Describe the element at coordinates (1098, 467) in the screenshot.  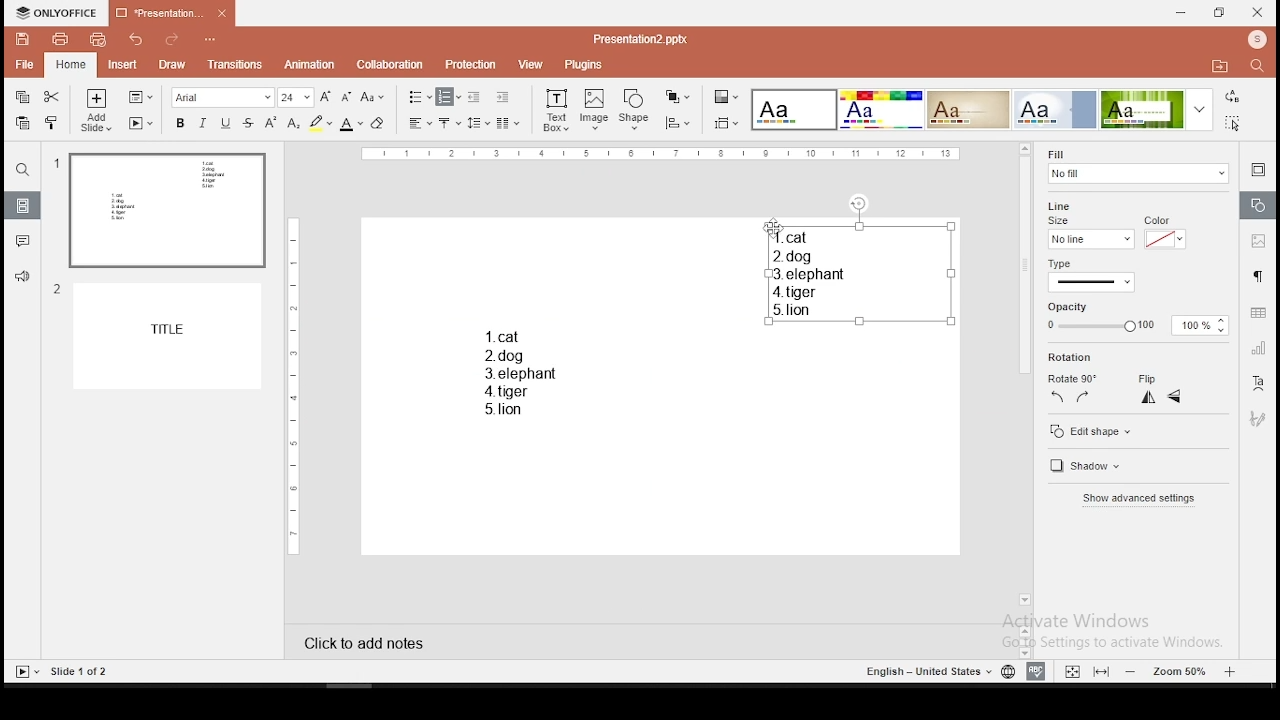
I see `shadow` at that location.